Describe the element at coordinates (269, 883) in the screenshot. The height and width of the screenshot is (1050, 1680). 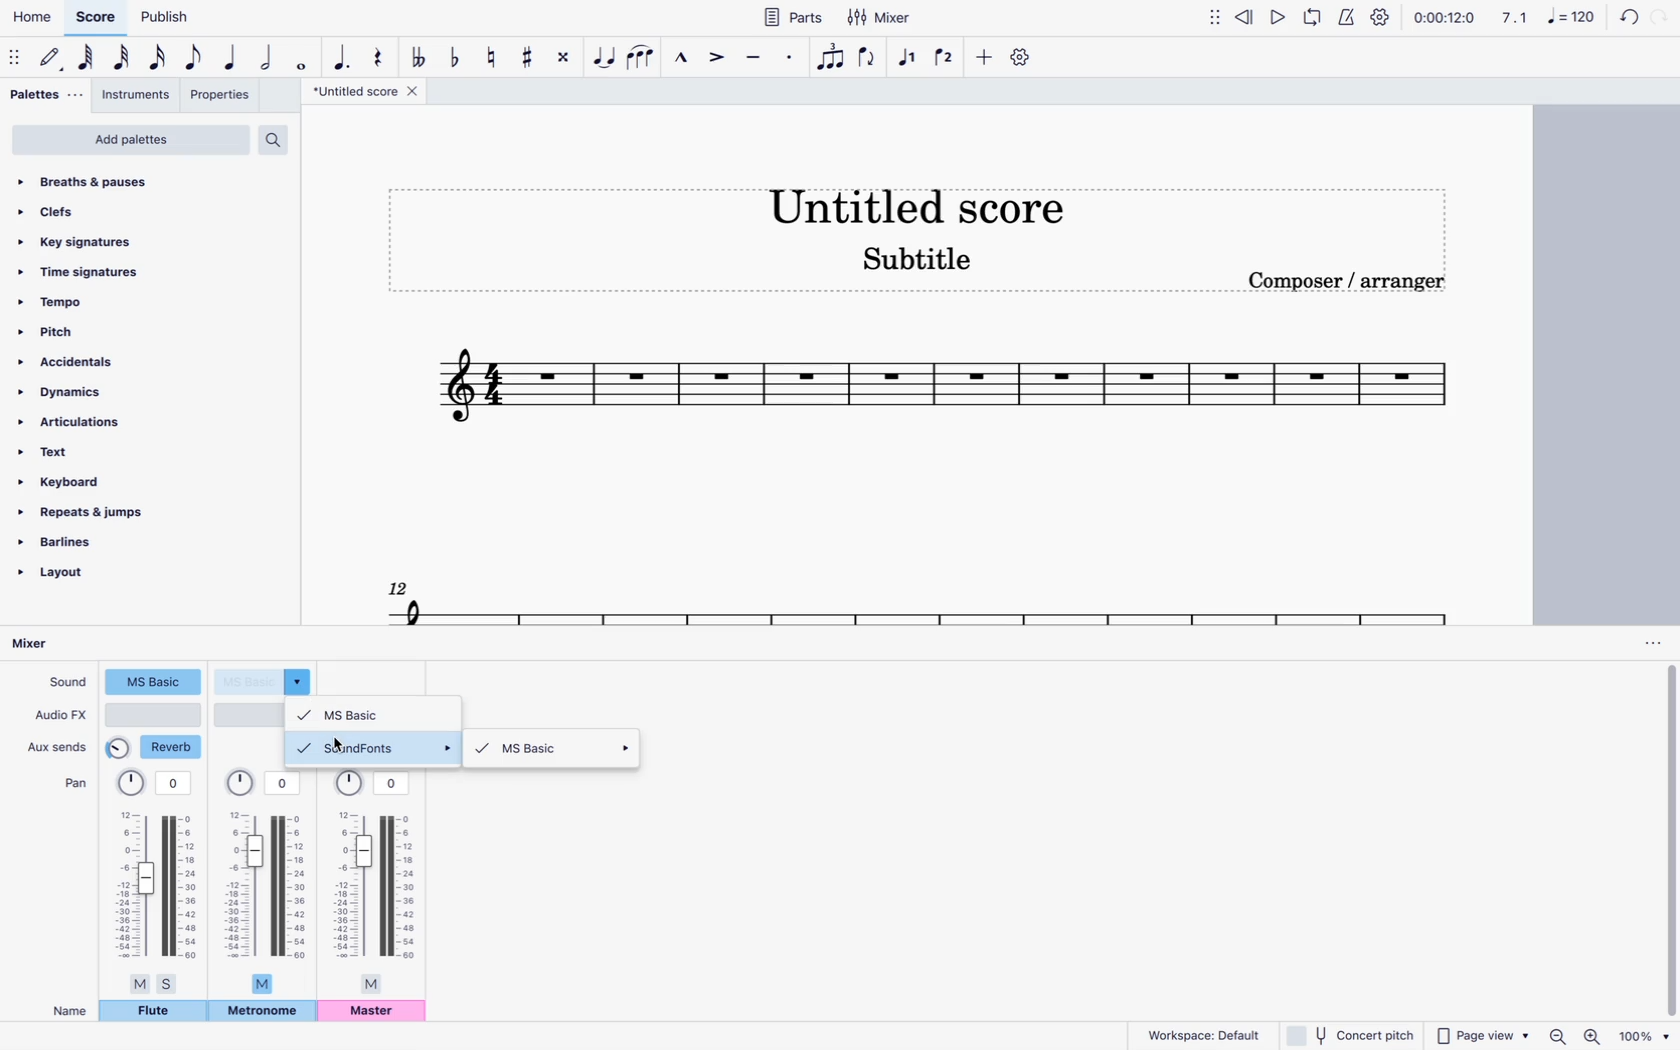
I see `pan` at that location.